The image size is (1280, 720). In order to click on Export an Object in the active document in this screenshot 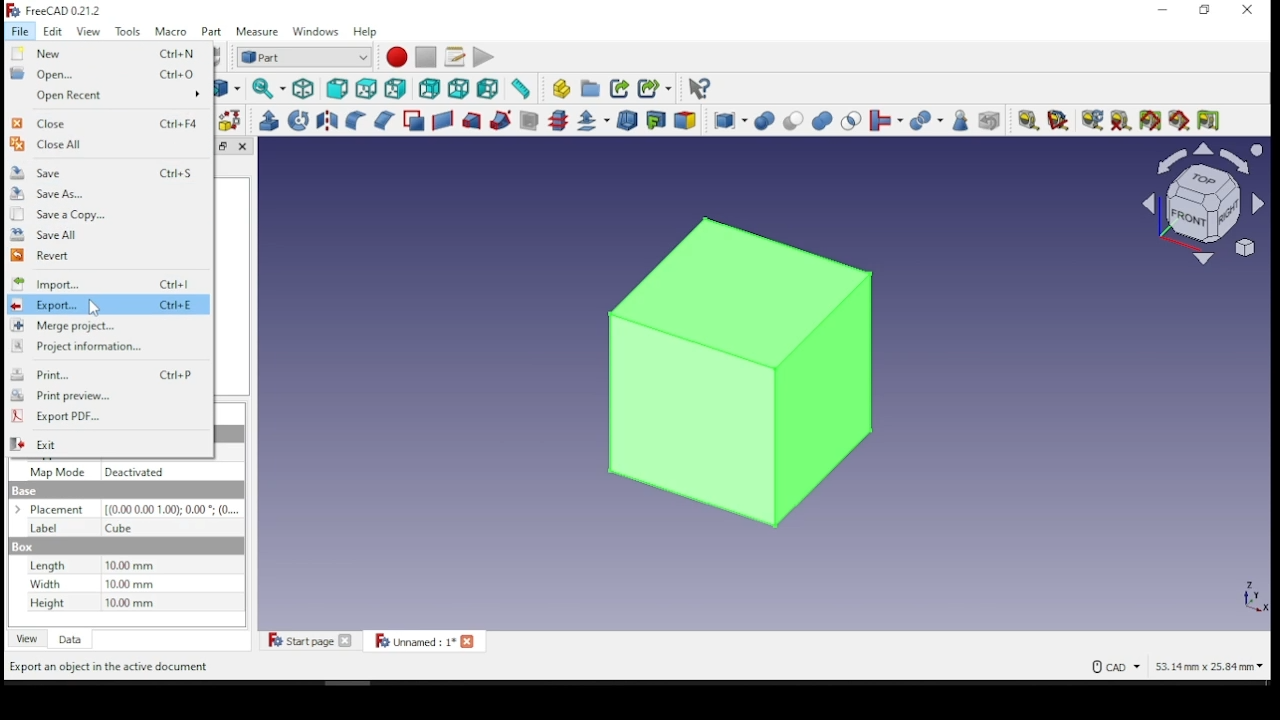, I will do `click(114, 668)`.